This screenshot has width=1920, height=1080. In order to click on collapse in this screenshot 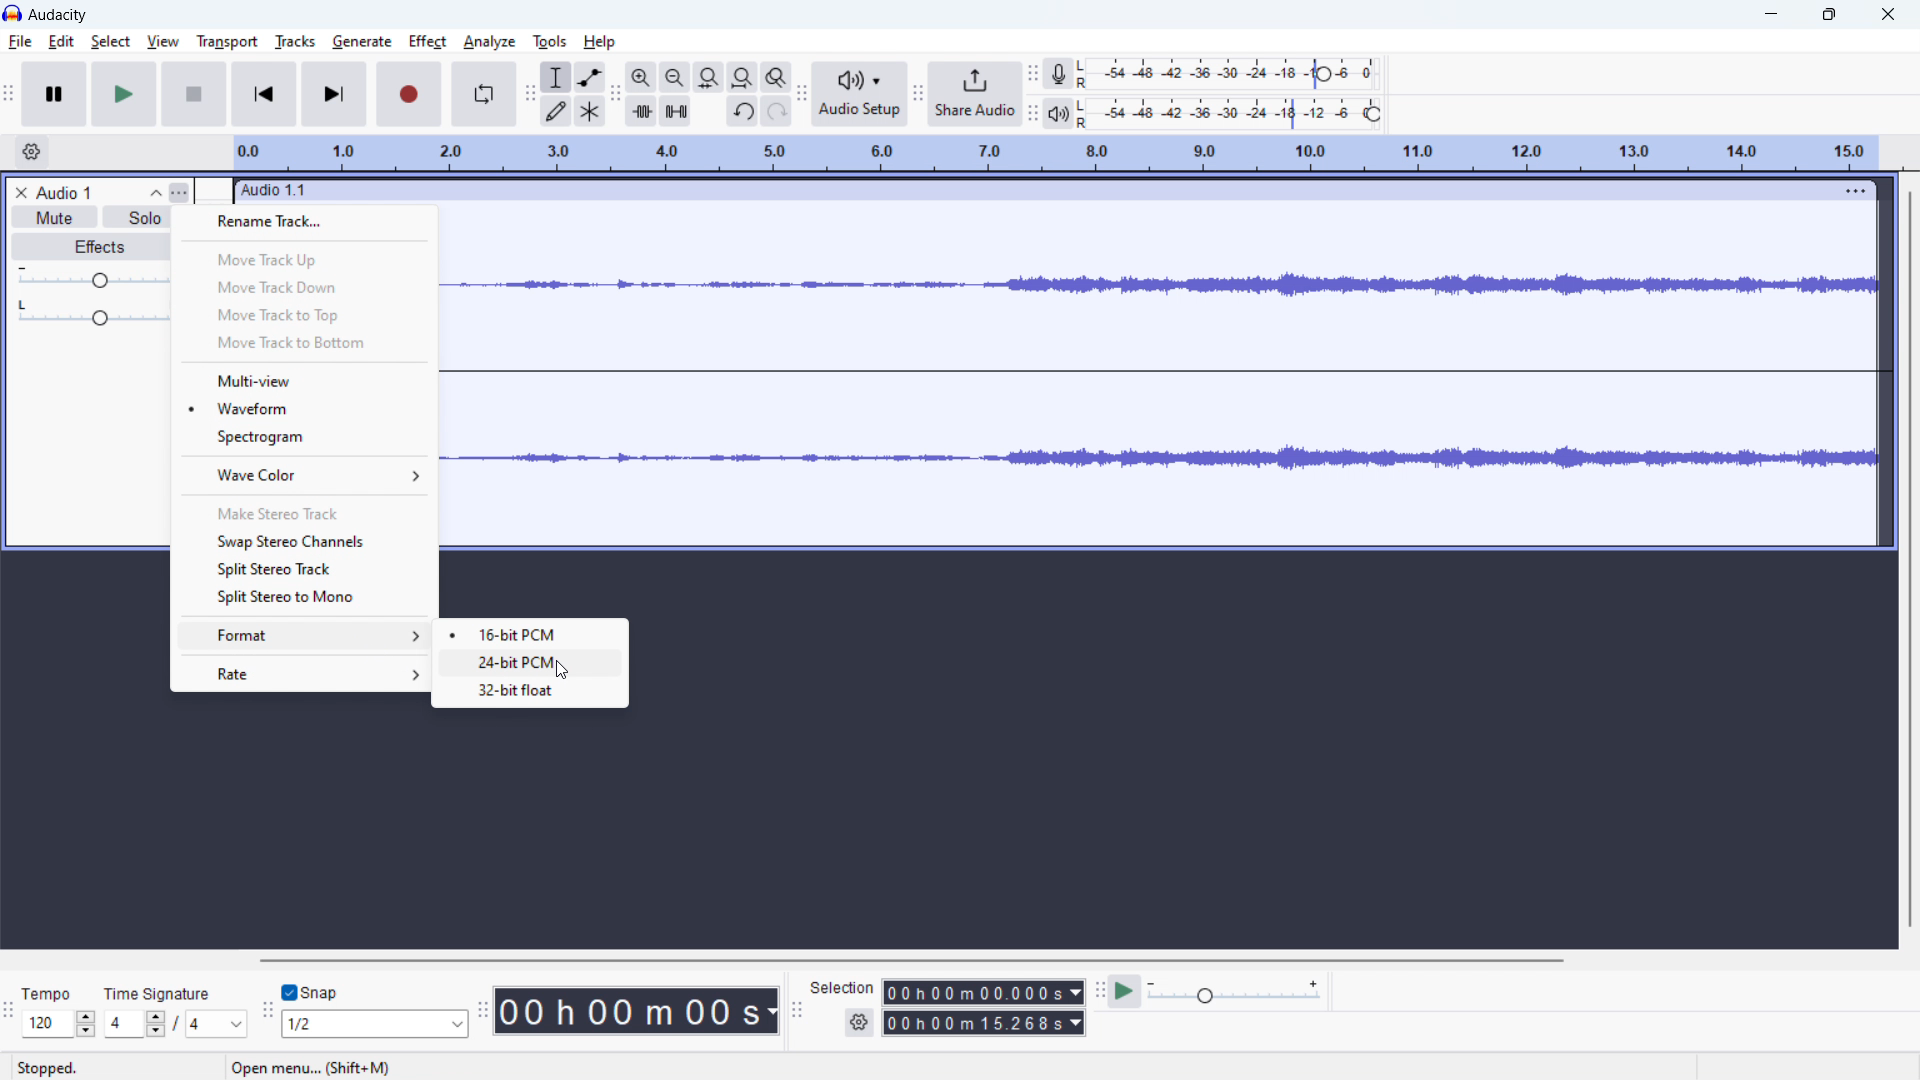, I will do `click(155, 192)`.